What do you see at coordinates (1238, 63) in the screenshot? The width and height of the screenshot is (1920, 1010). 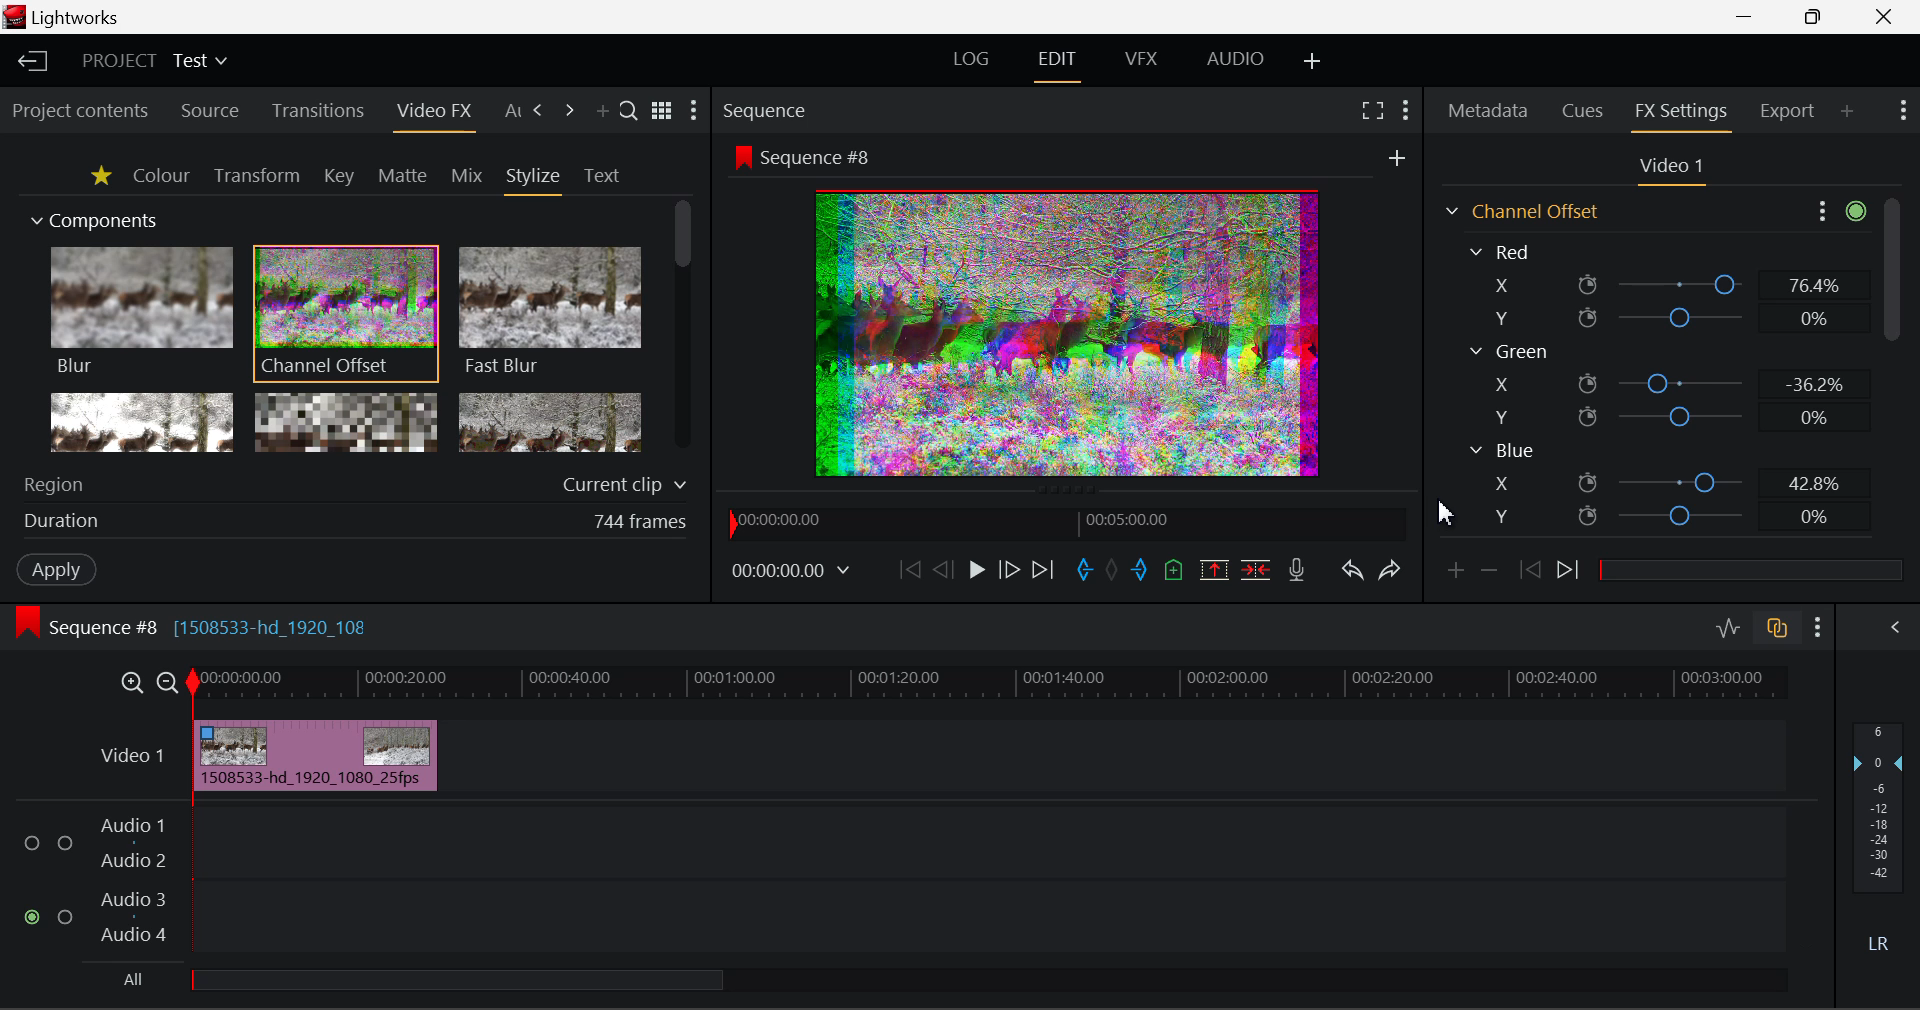 I see `AUDIO Layout` at bounding box center [1238, 63].